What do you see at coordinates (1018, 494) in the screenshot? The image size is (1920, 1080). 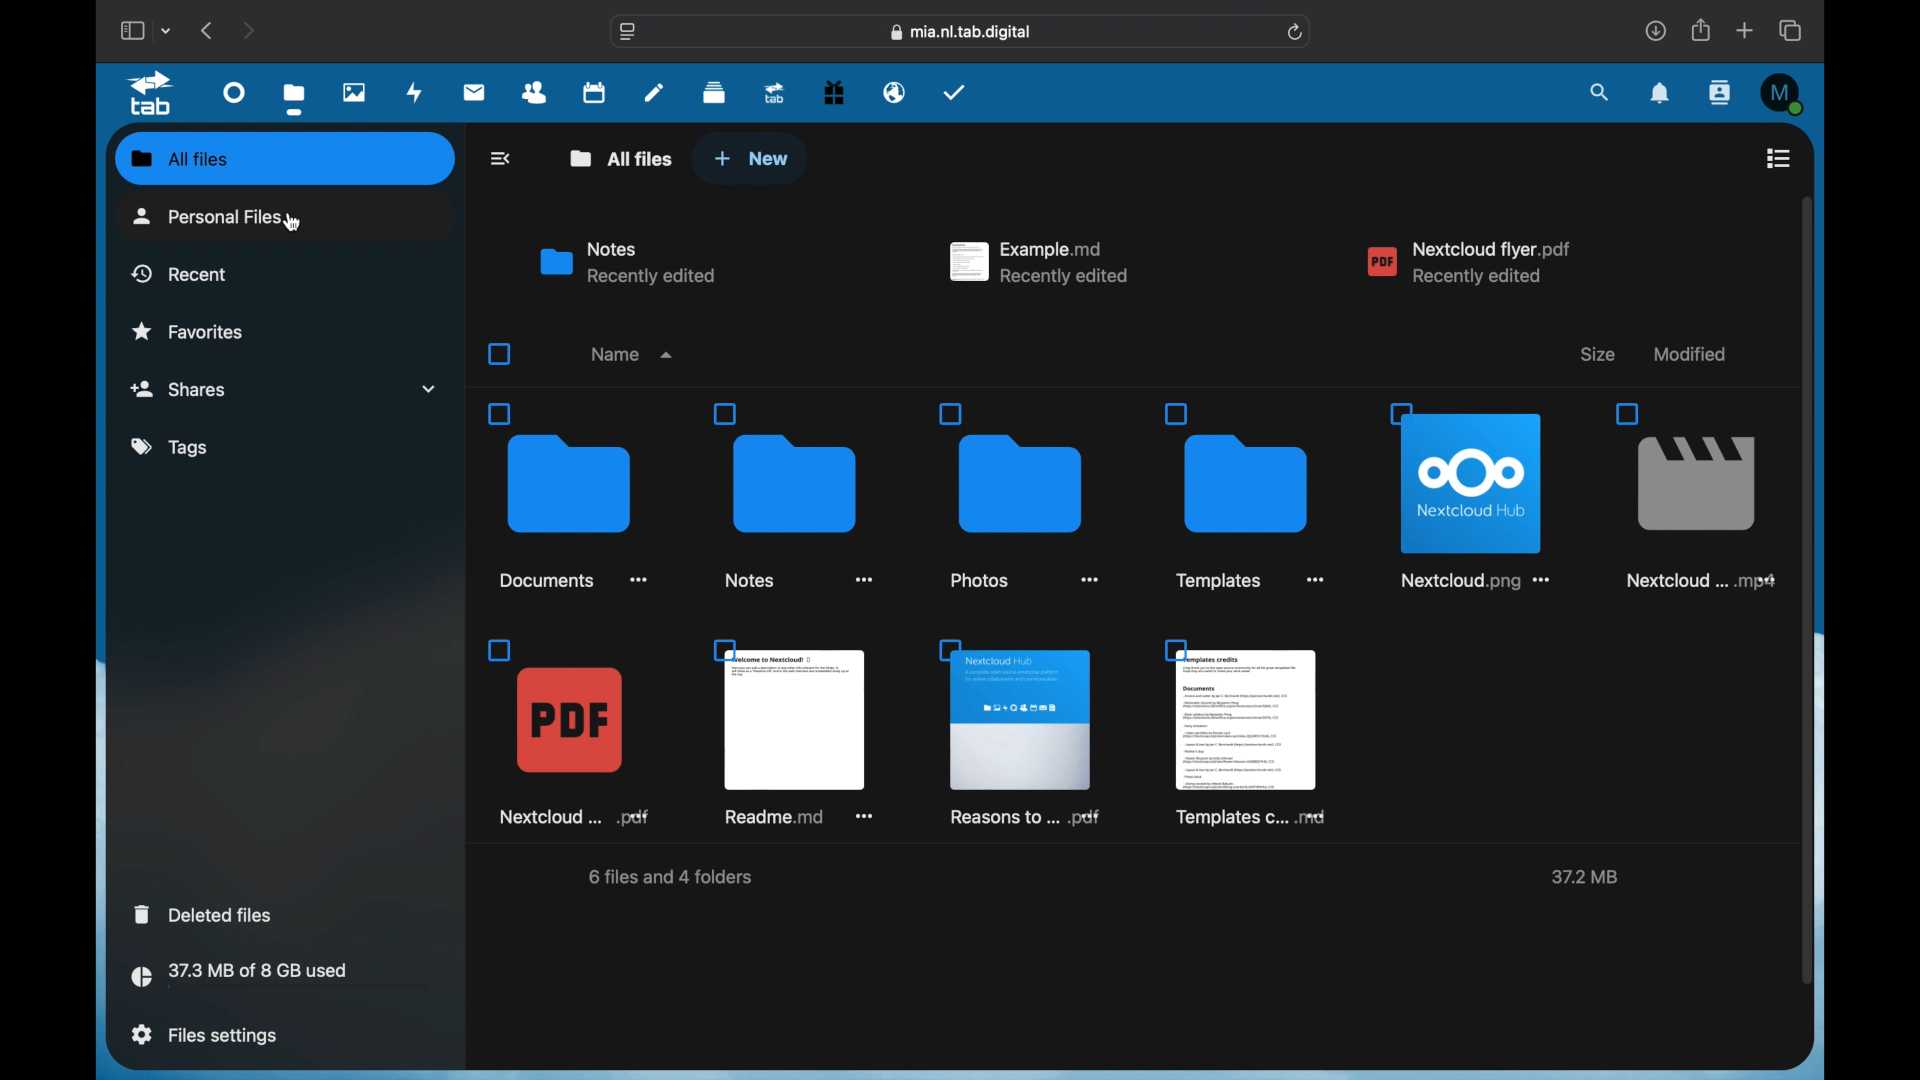 I see `folder` at bounding box center [1018, 494].